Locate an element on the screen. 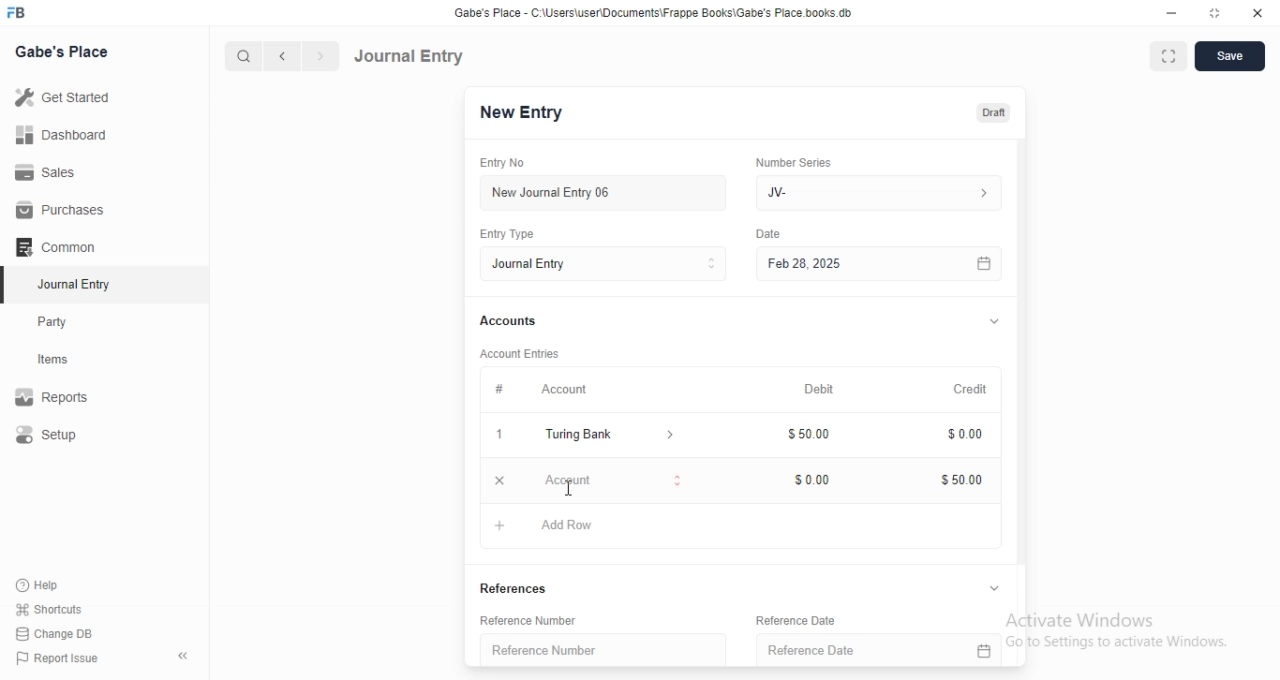 This screenshot has width=1280, height=680. previous is located at coordinates (279, 56).